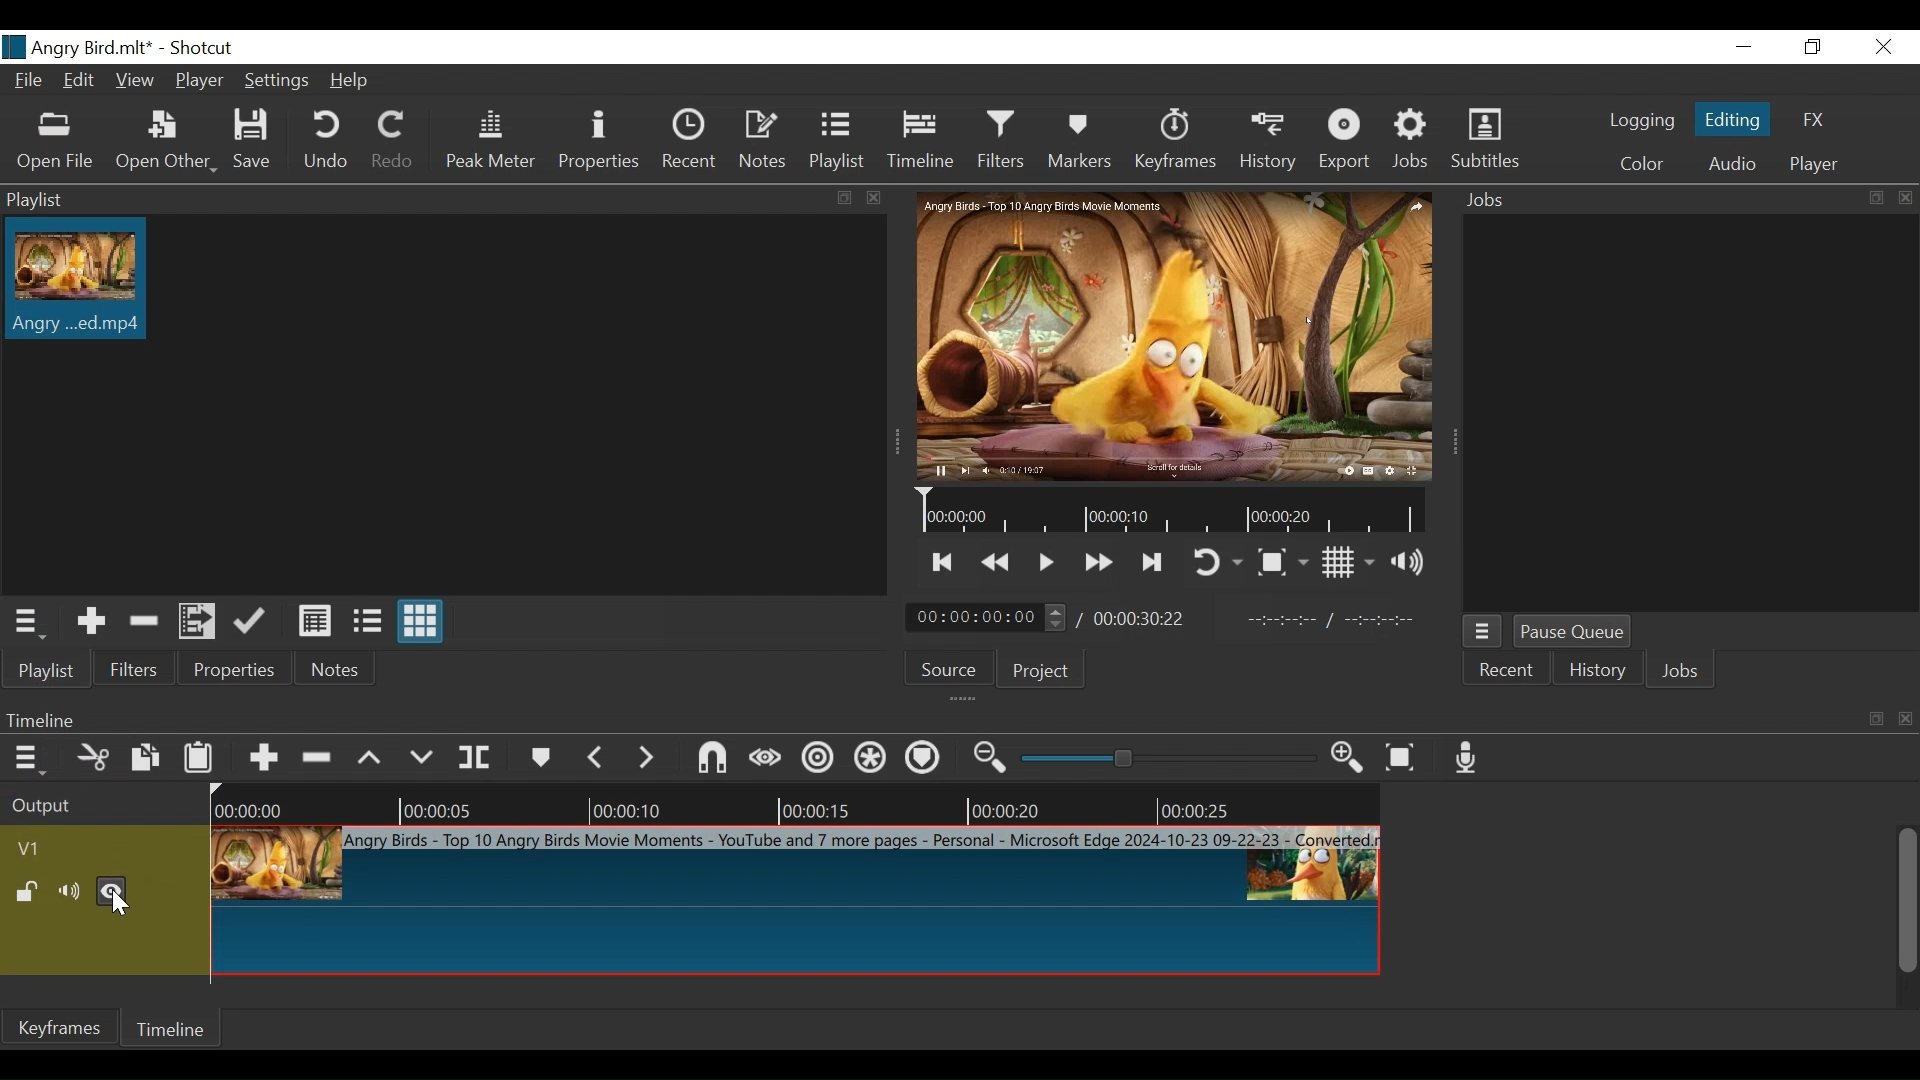 The image size is (1920, 1080). Describe the element at coordinates (1348, 562) in the screenshot. I see `Toggle display grid on the player` at that location.